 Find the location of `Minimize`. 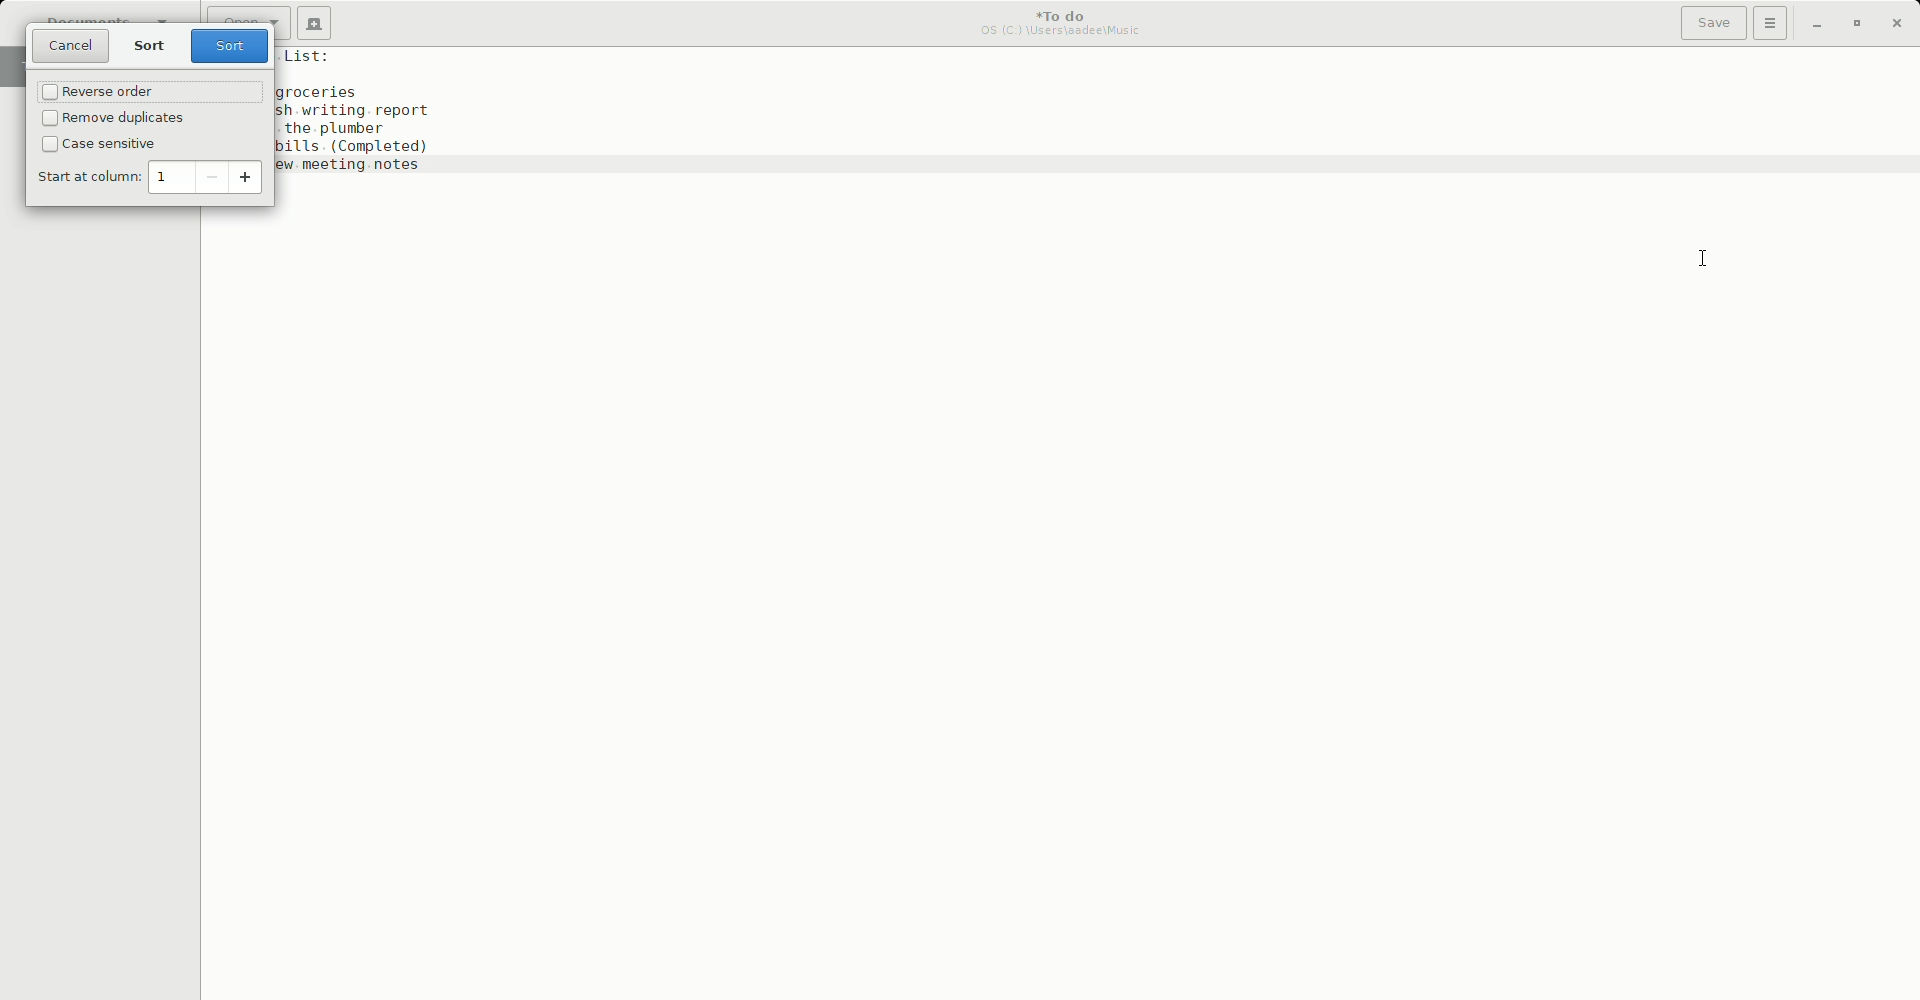

Minimize is located at coordinates (1817, 25).